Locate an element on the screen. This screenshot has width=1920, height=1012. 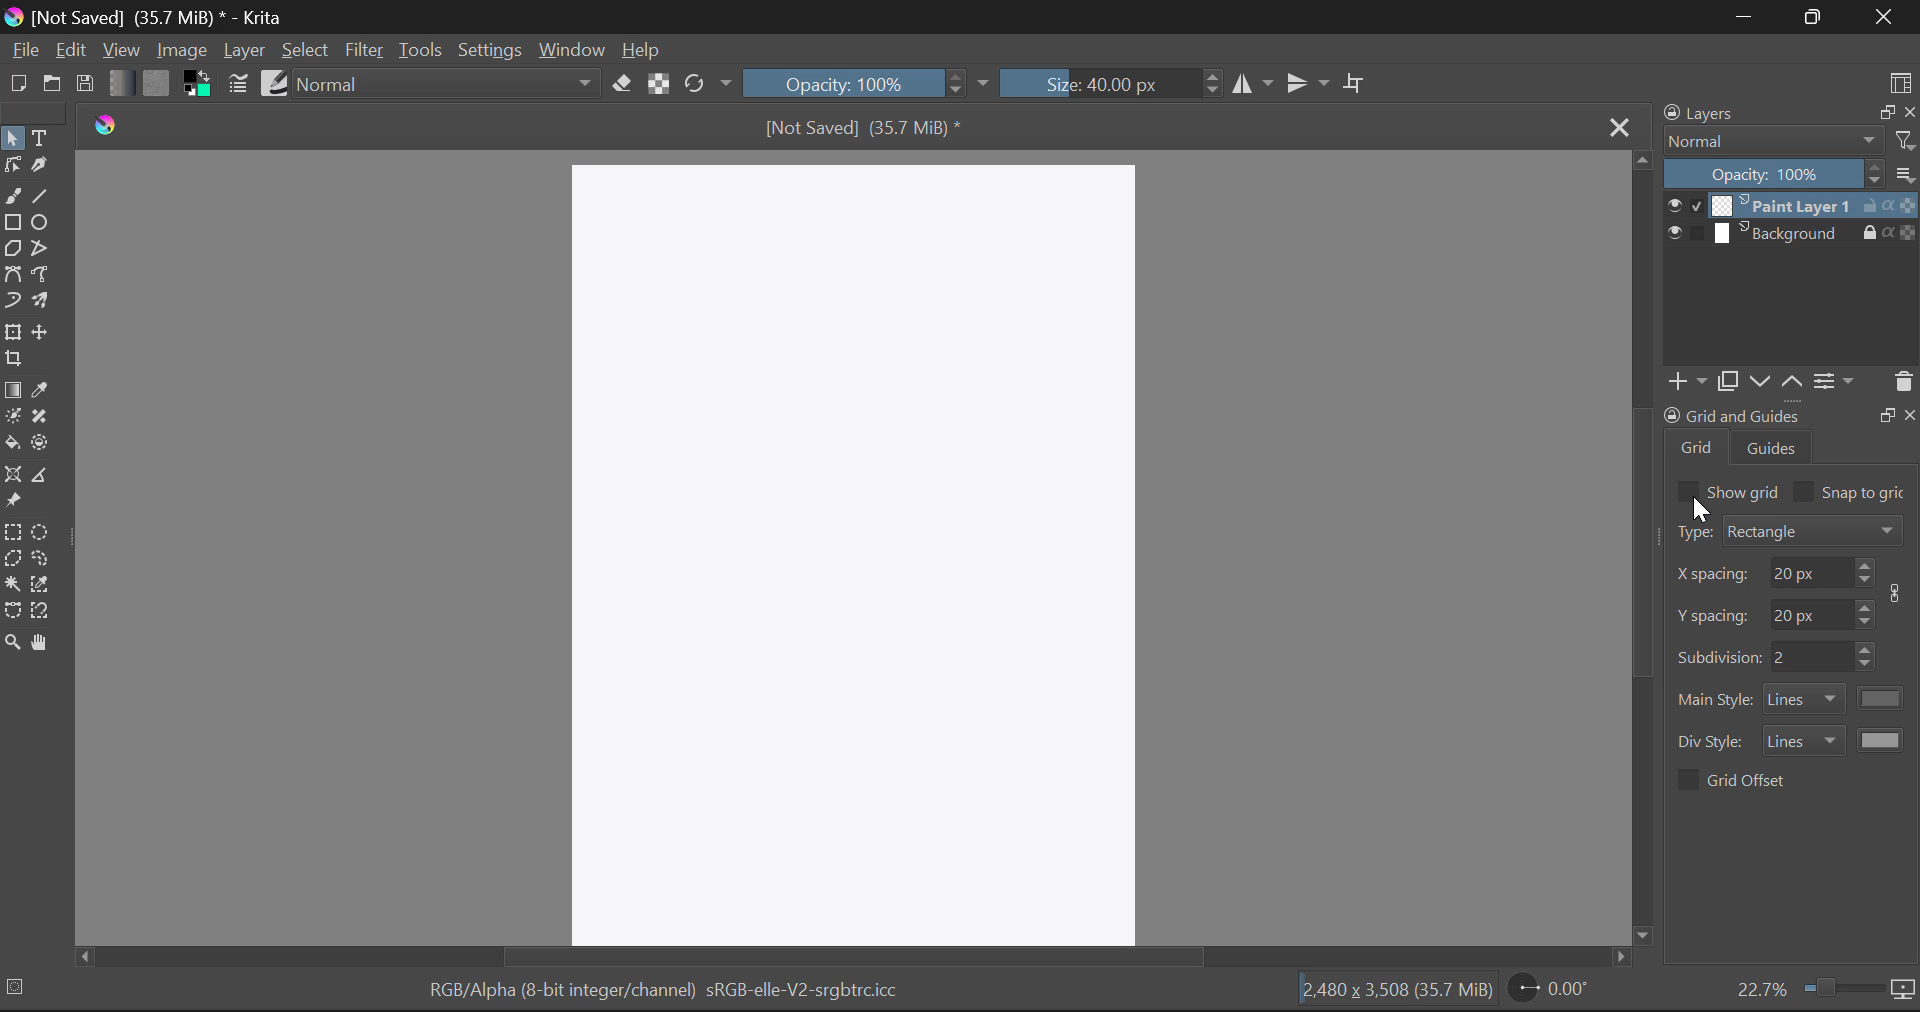
Colorize Mask Tool is located at coordinates (12, 420).